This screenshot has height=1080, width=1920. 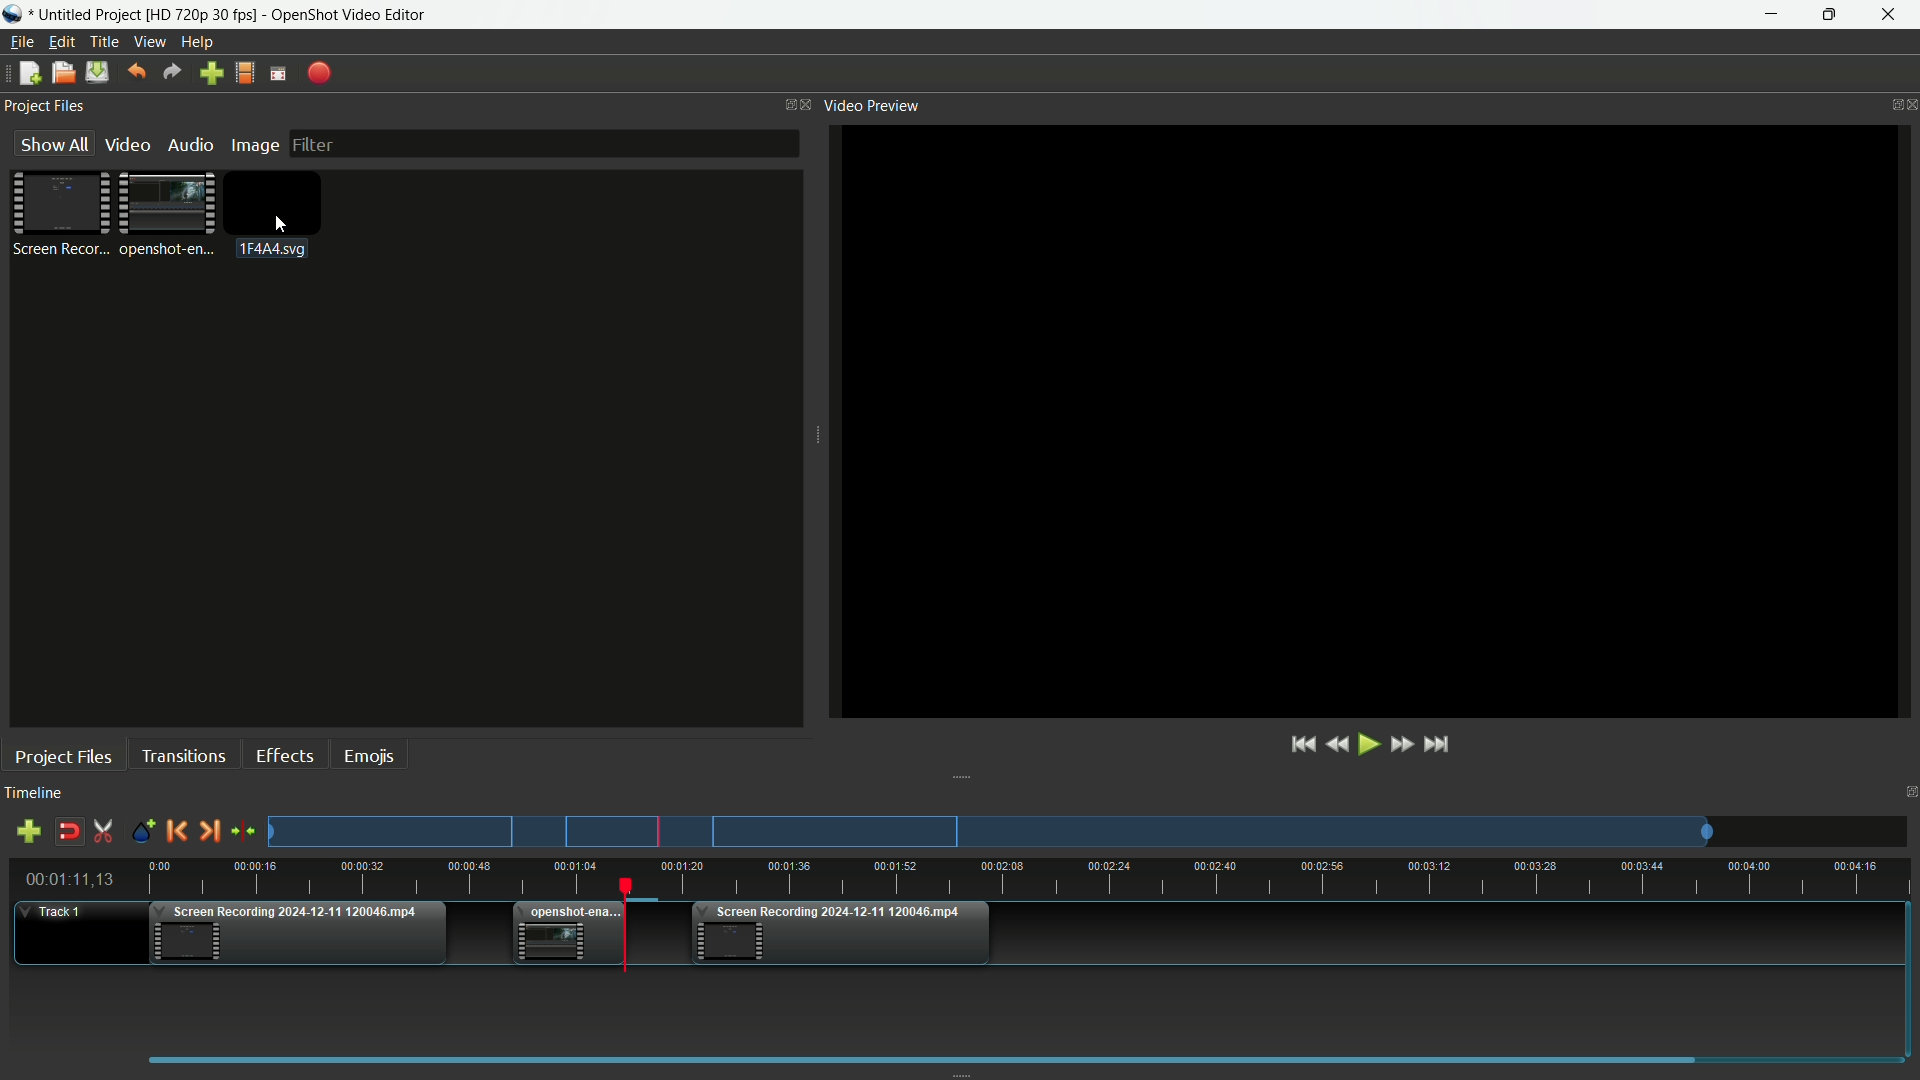 What do you see at coordinates (18, 44) in the screenshot?
I see `File menu` at bounding box center [18, 44].